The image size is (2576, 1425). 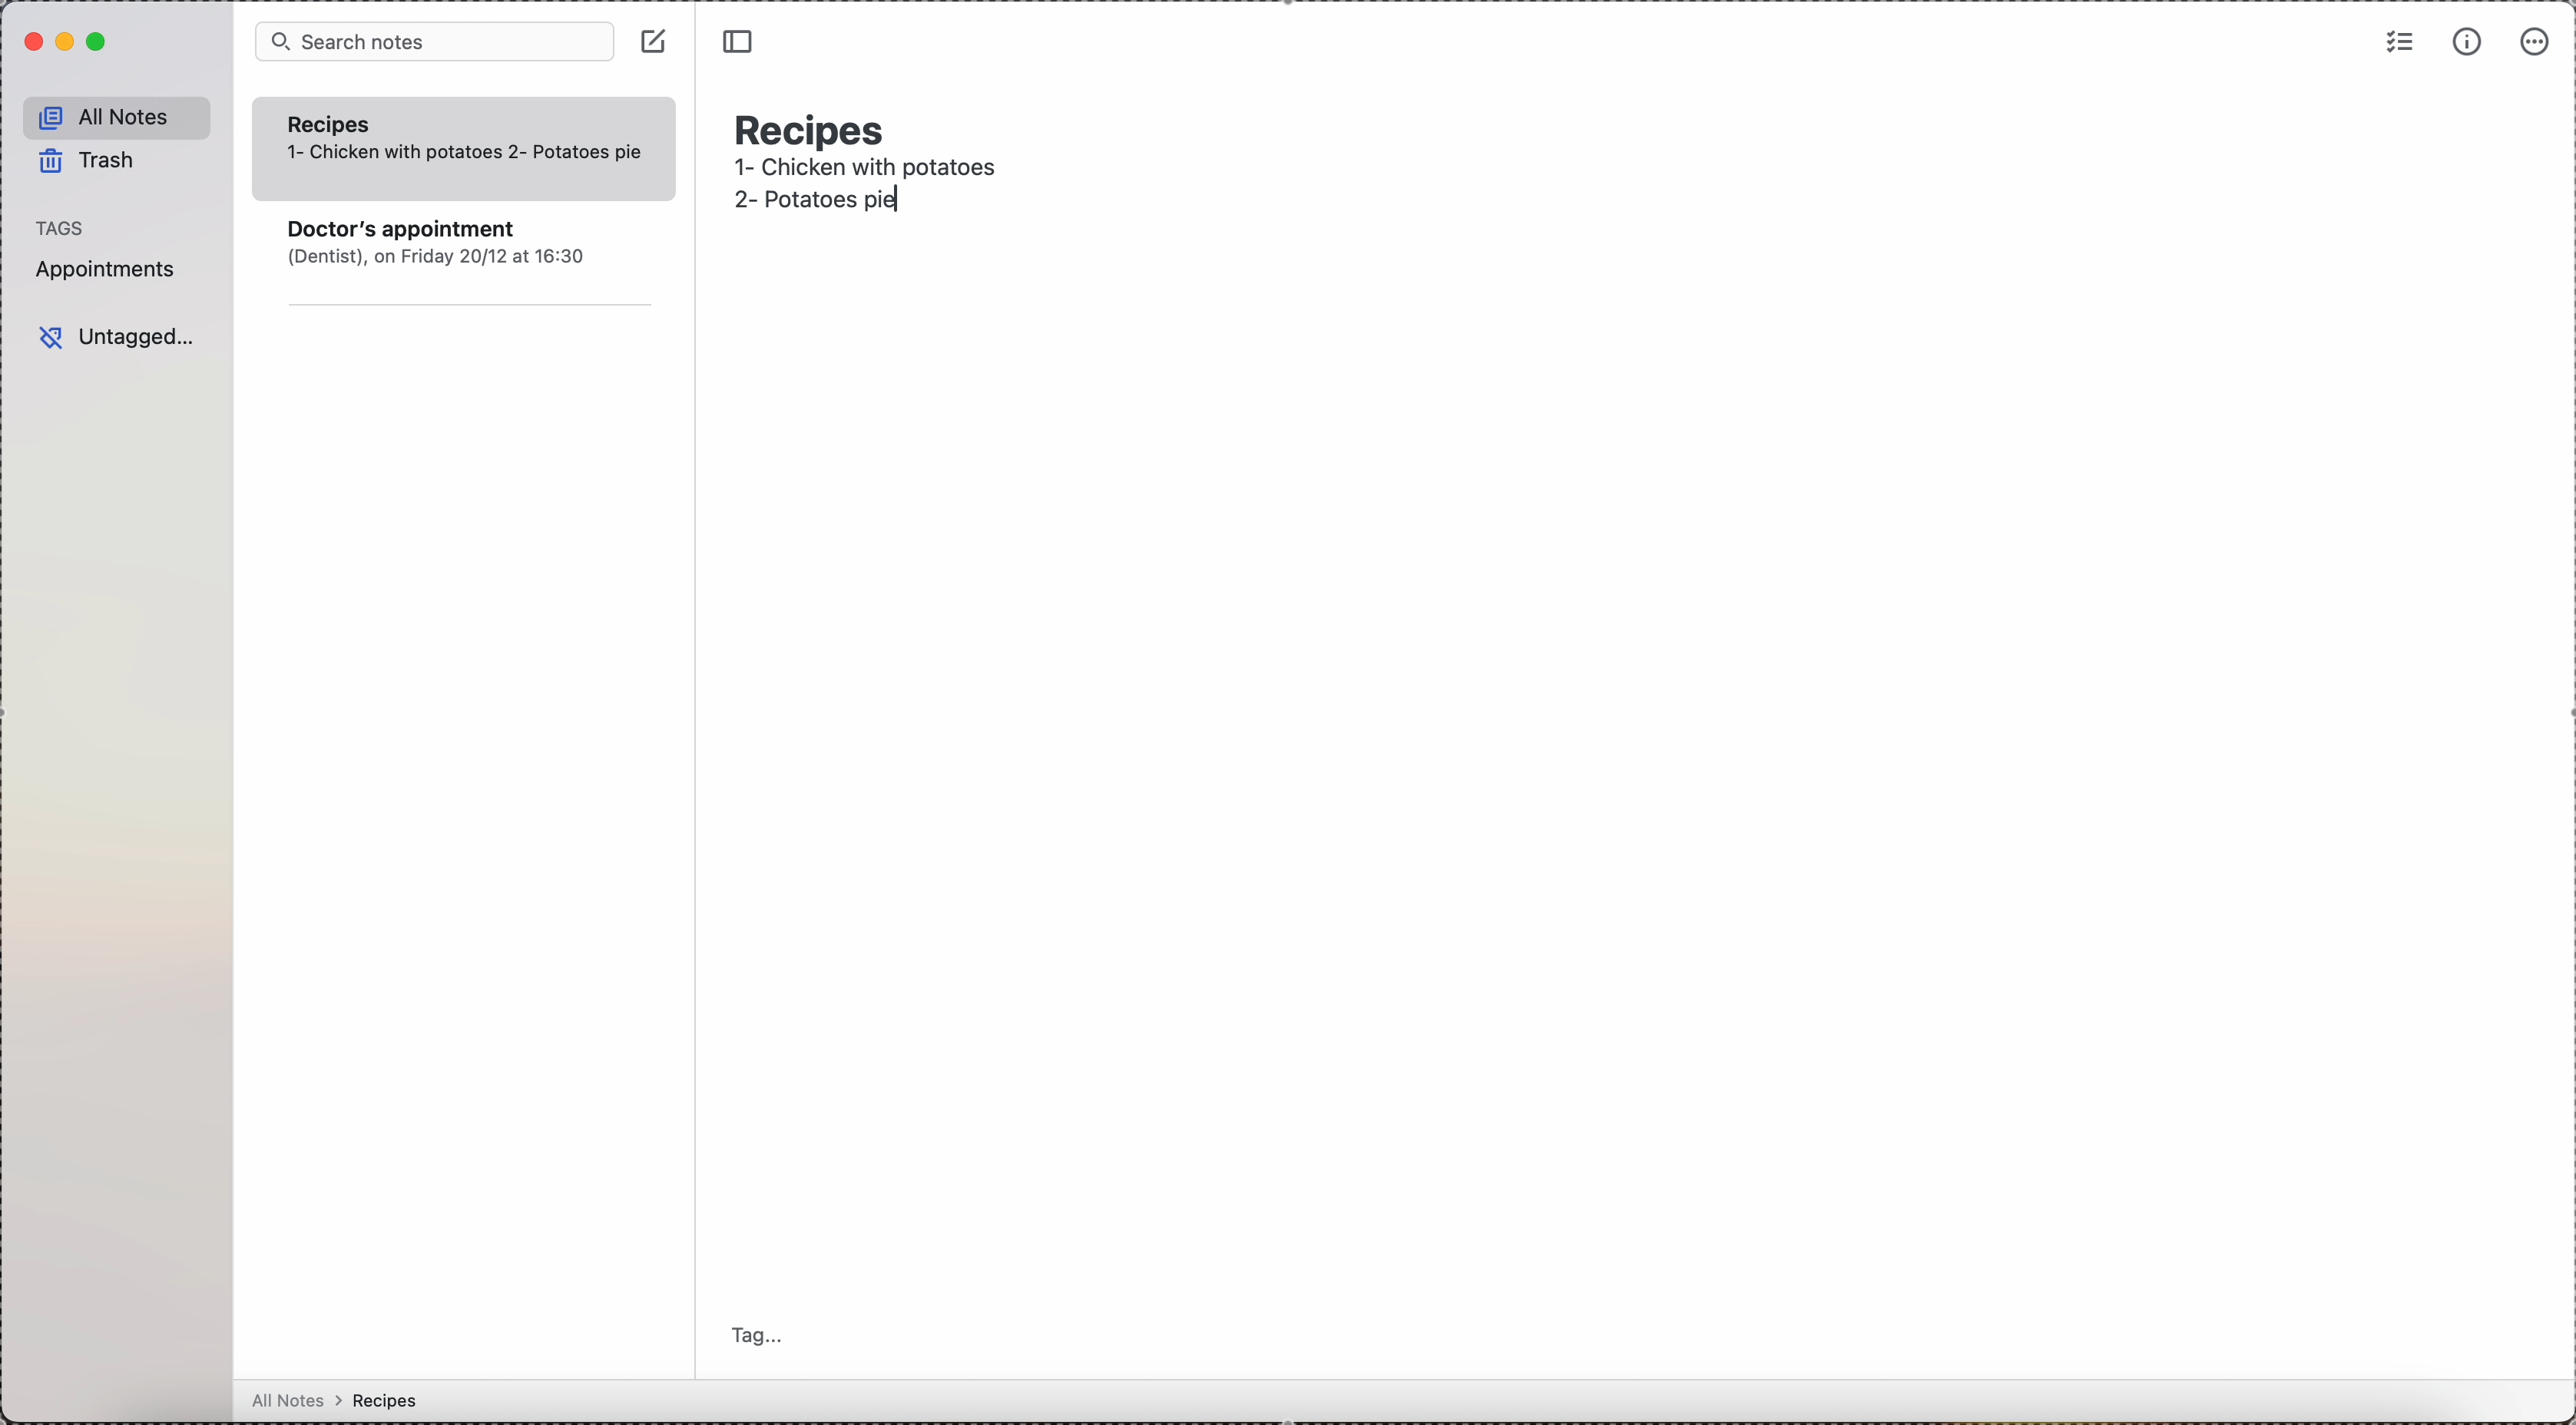 I want to click on toggle sidebar, so click(x=736, y=39).